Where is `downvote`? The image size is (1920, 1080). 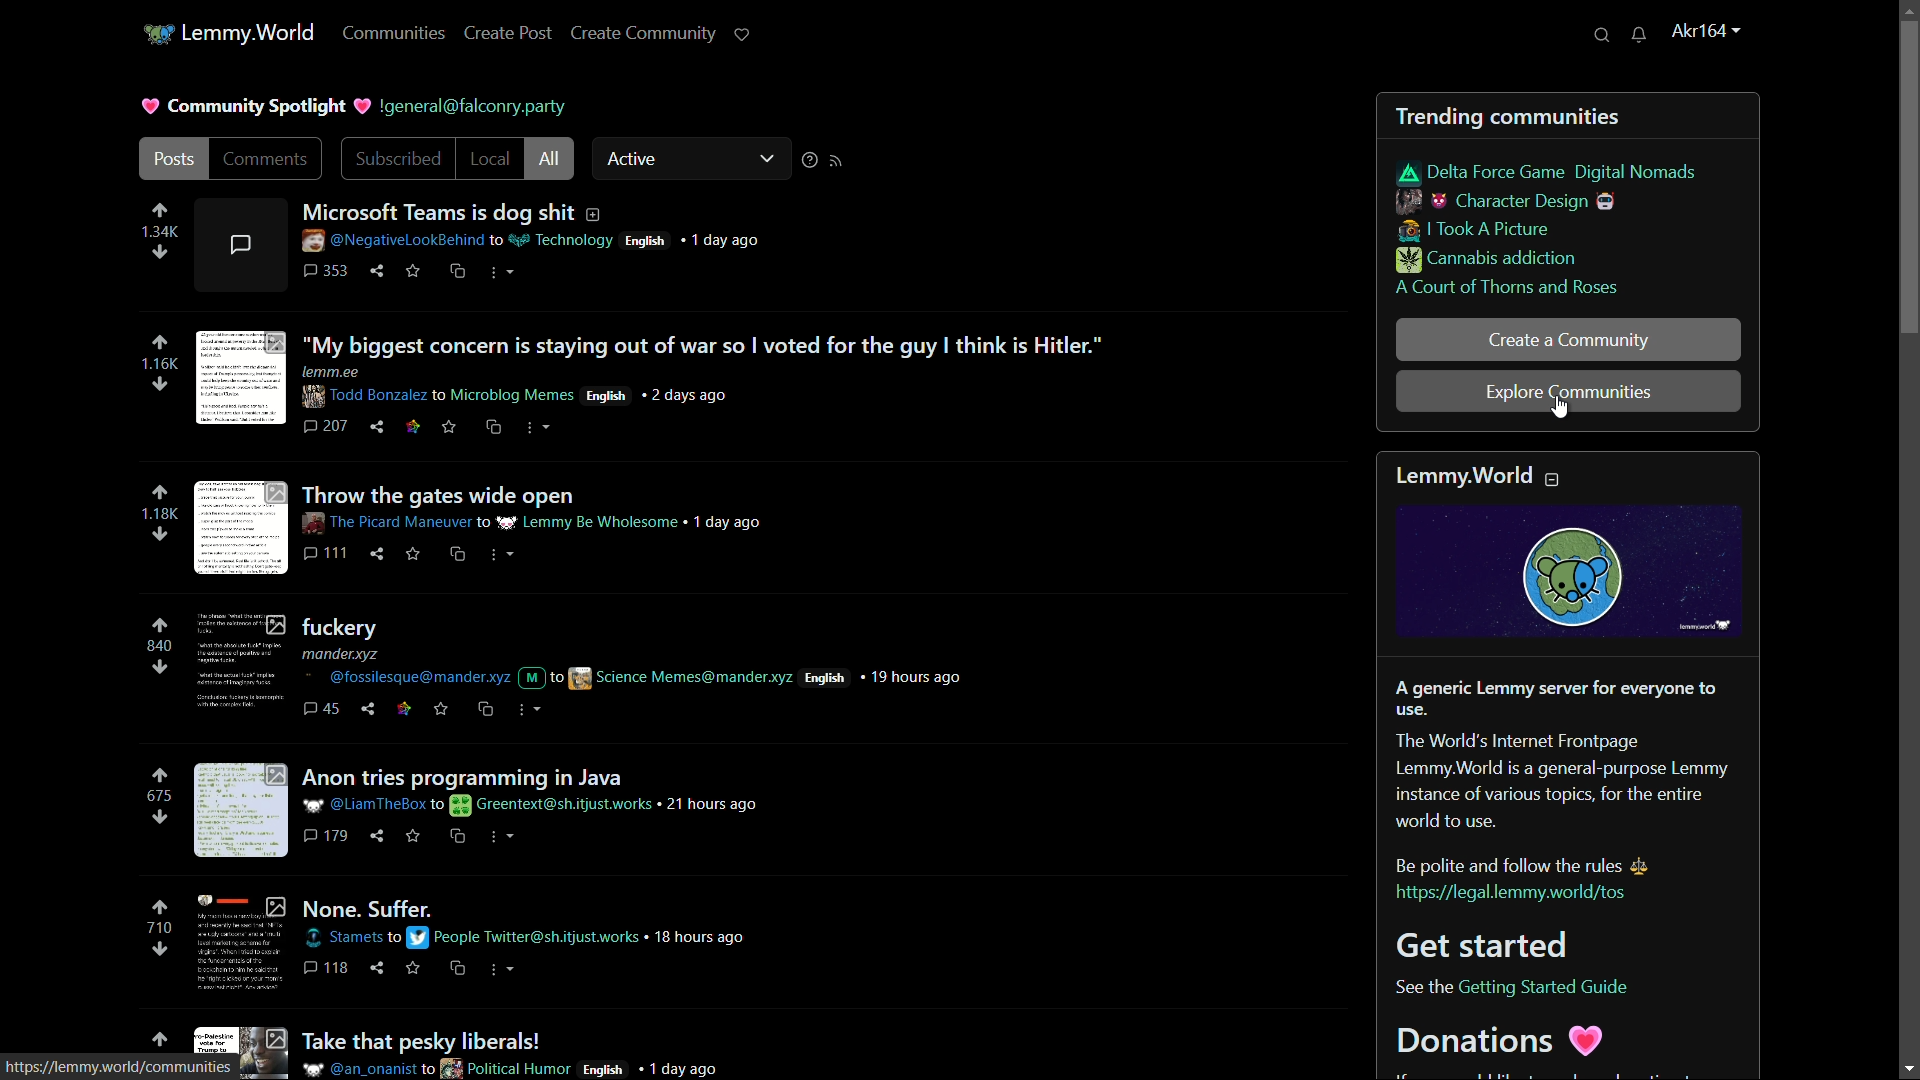 downvote is located at coordinates (159, 948).